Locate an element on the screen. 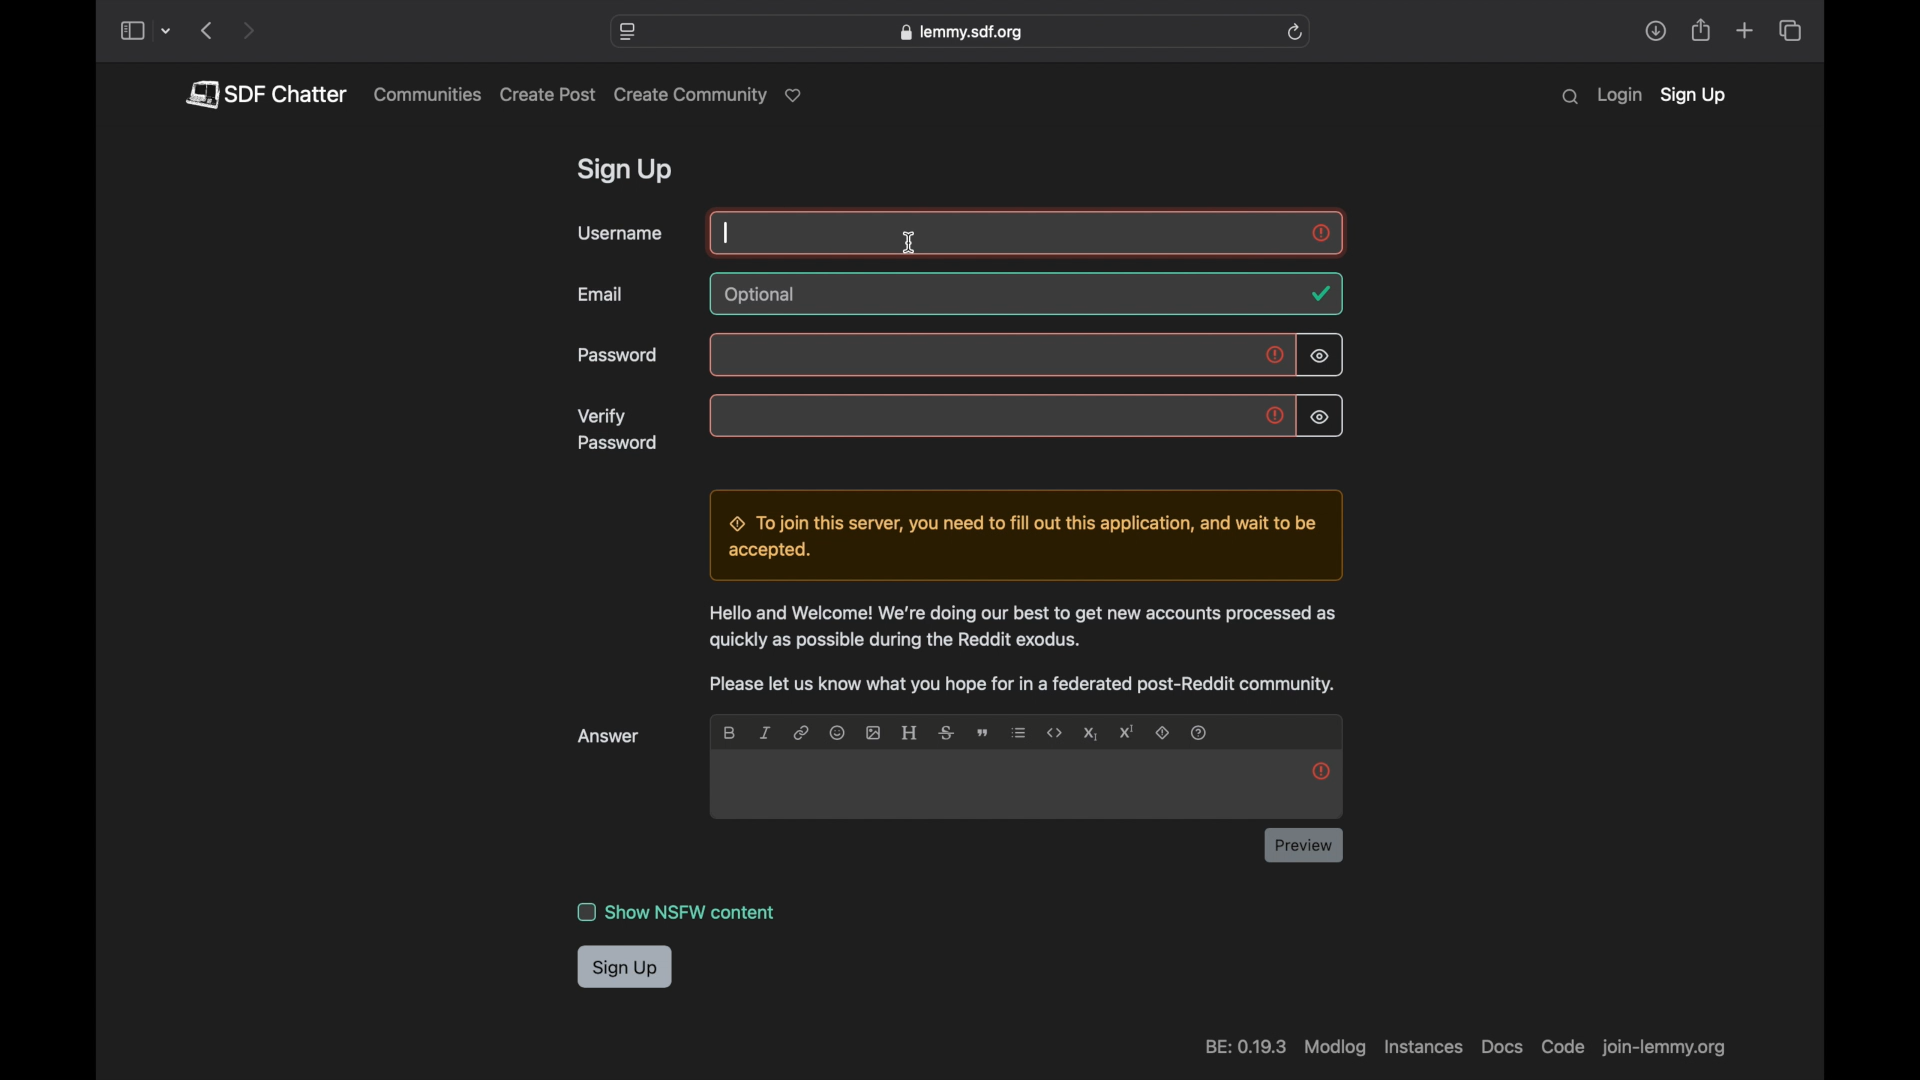  create post is located at coordinates (548, 95).